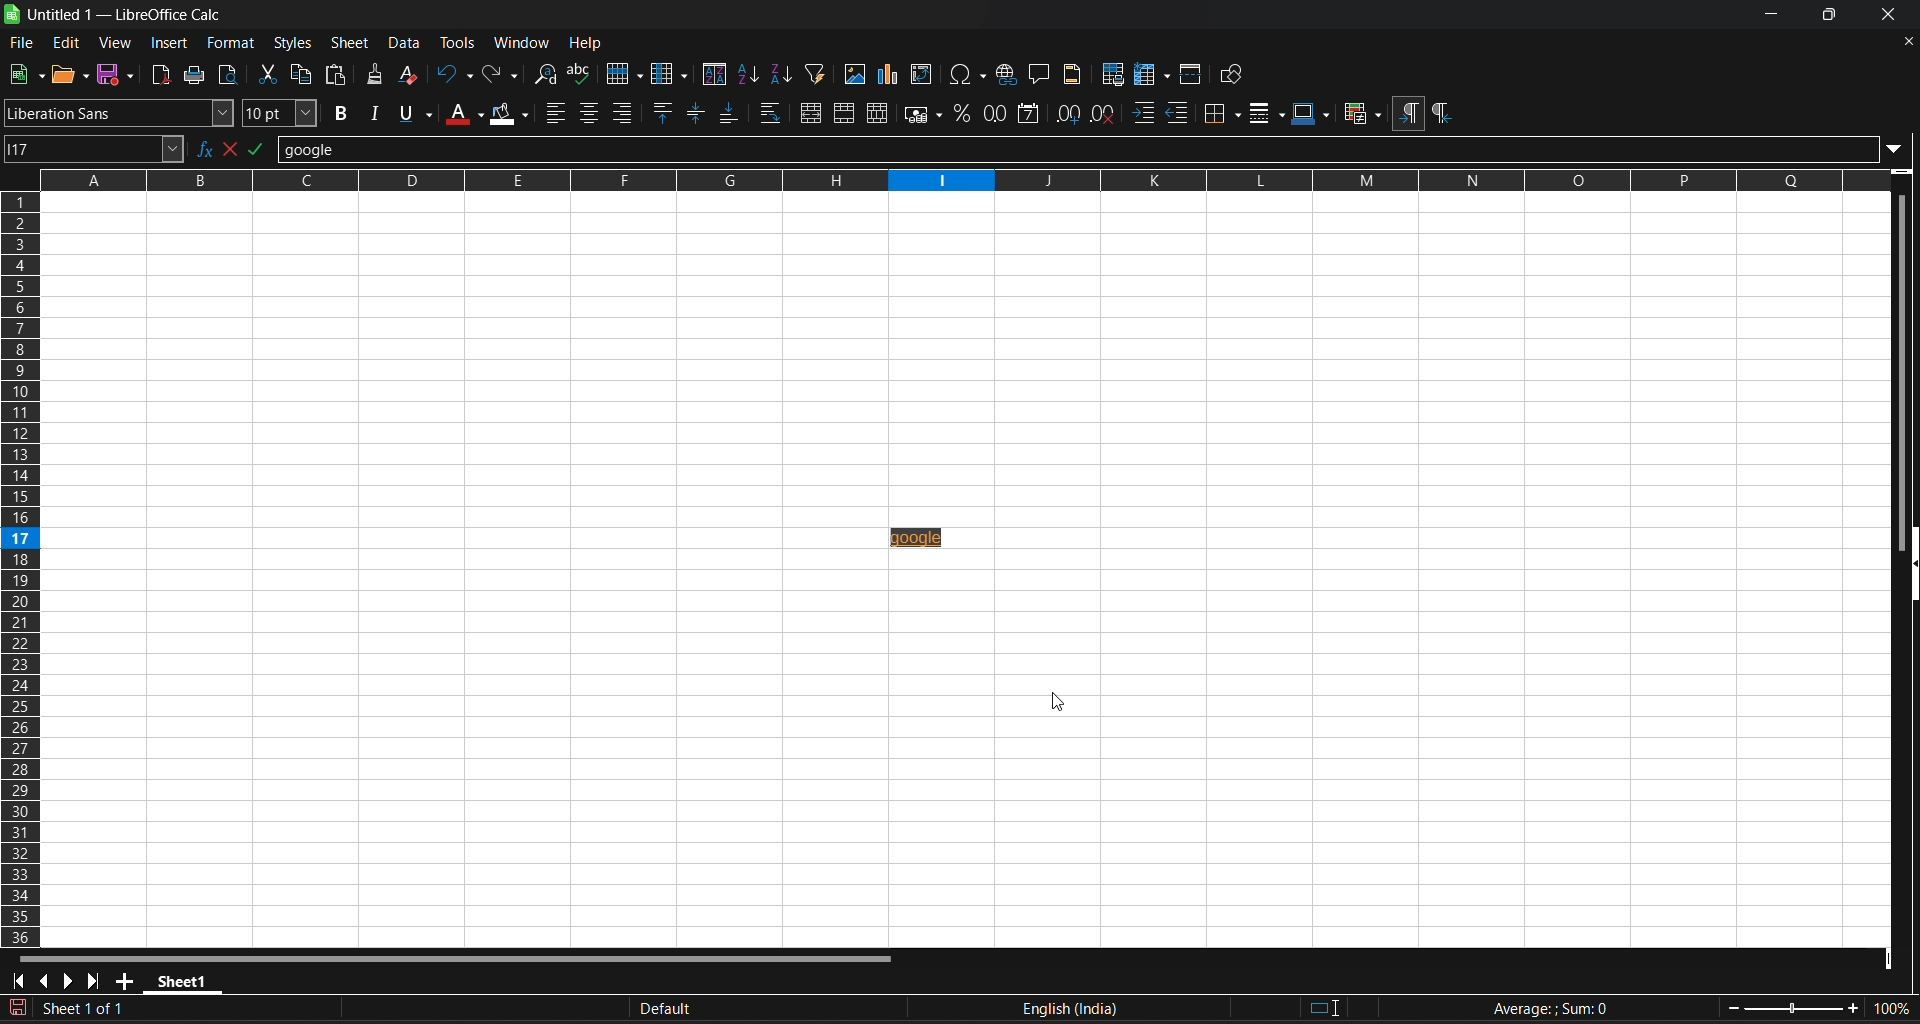 The height and width of the screenshot is (1024, 1920). Describe the element at coordinates (414, 113) in the screenshot. I see `underline` at that location.